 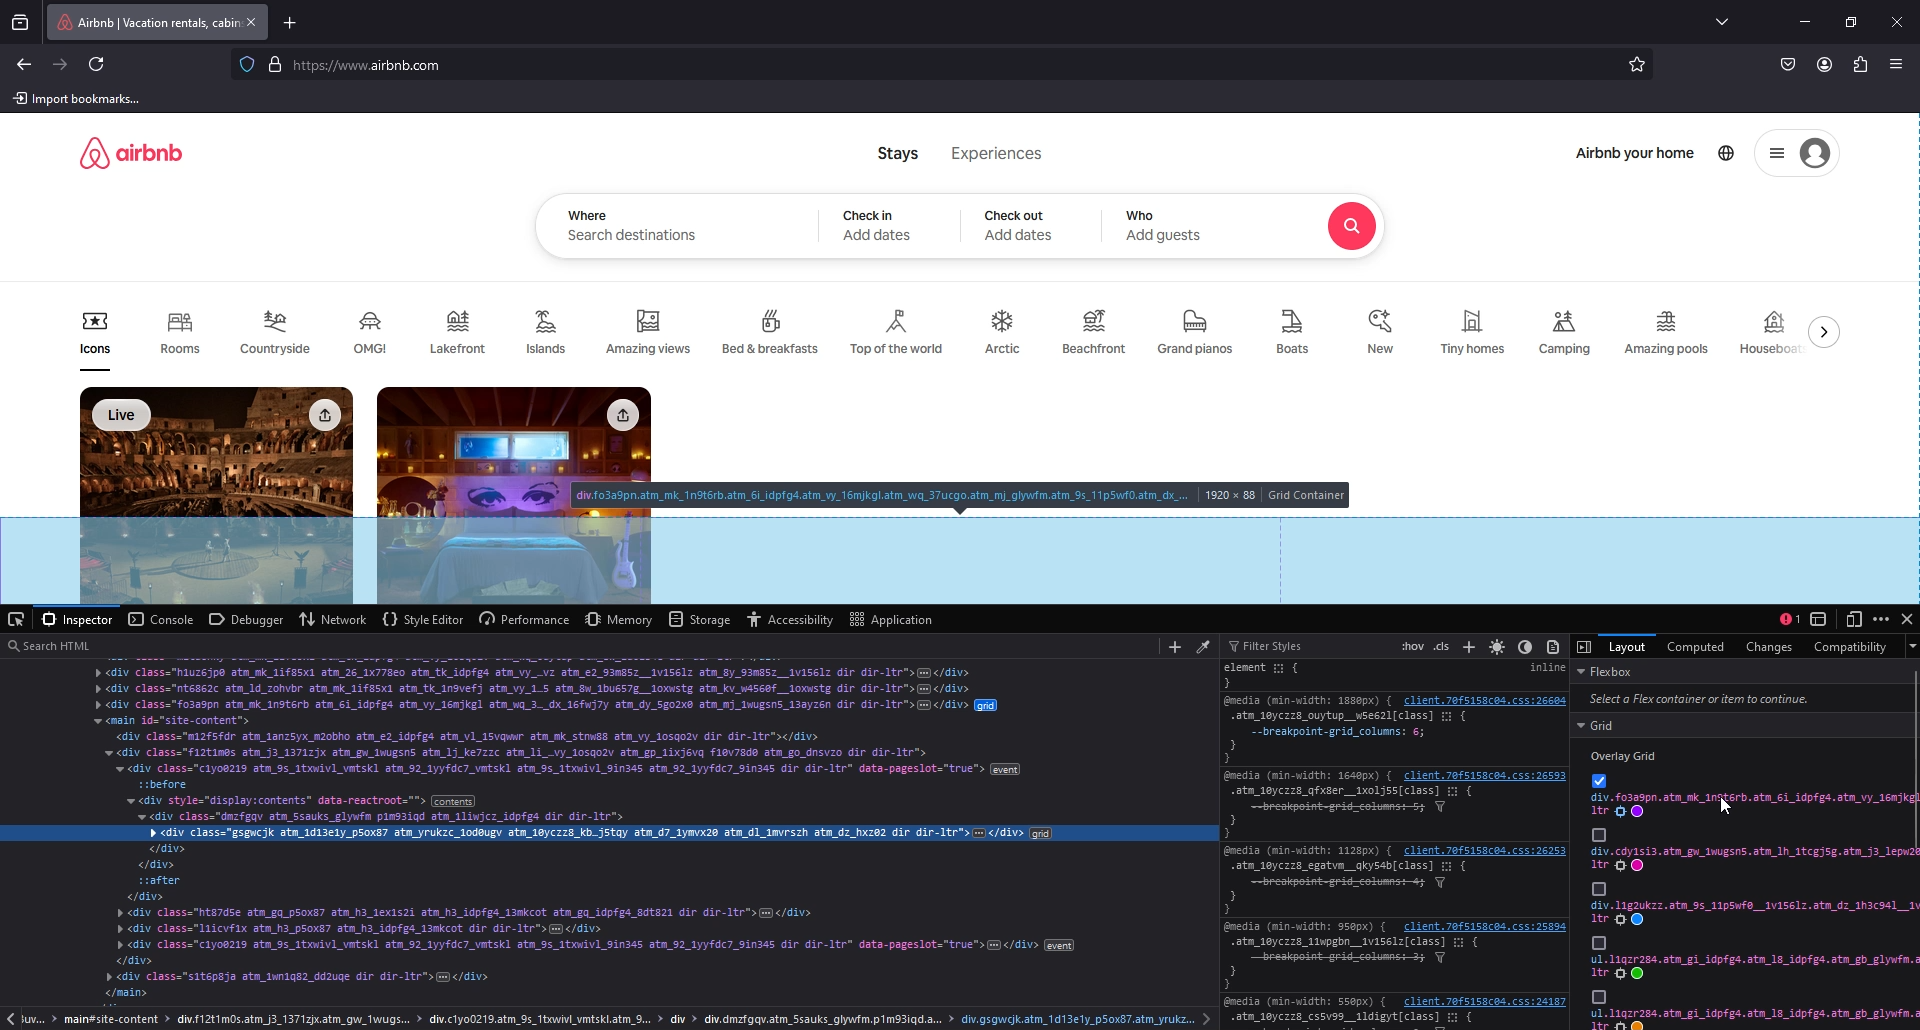 I want to click on , so click(x=1598, y=888).